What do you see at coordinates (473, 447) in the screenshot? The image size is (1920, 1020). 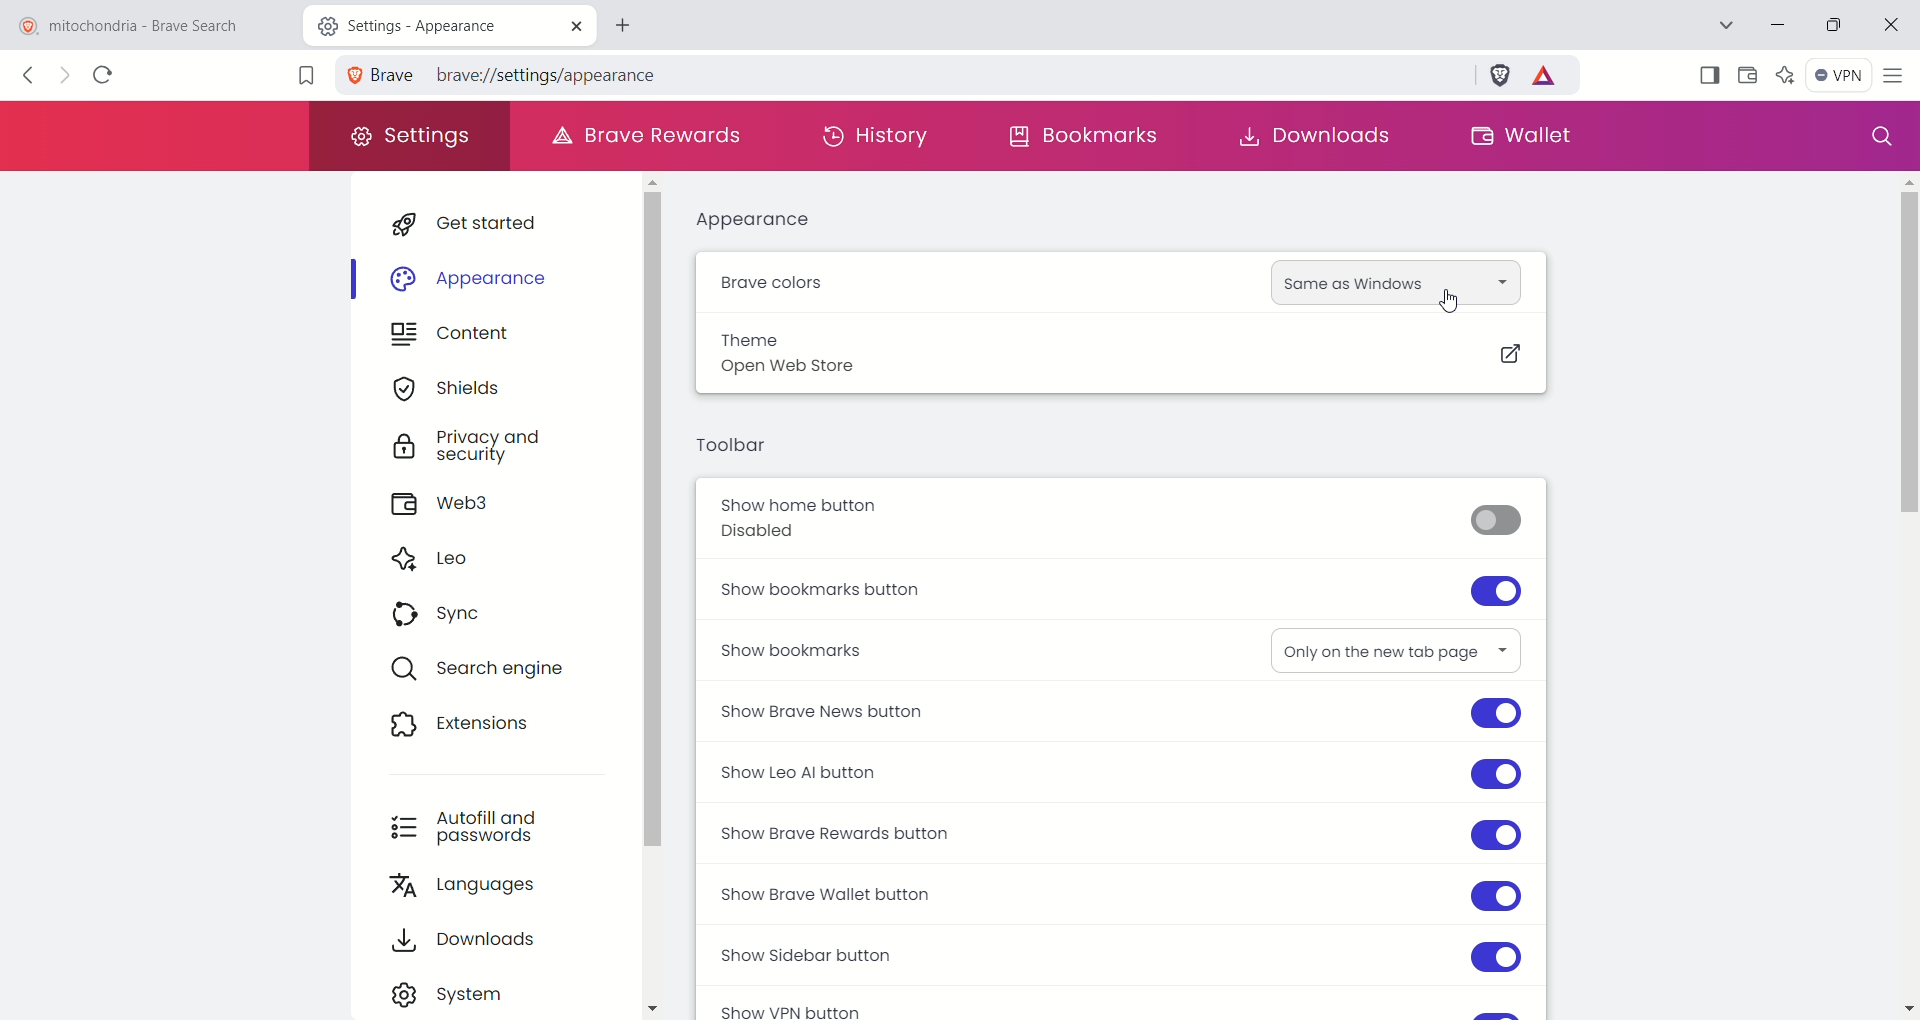 I see `privacy and security` at bounding box center [473, 447].